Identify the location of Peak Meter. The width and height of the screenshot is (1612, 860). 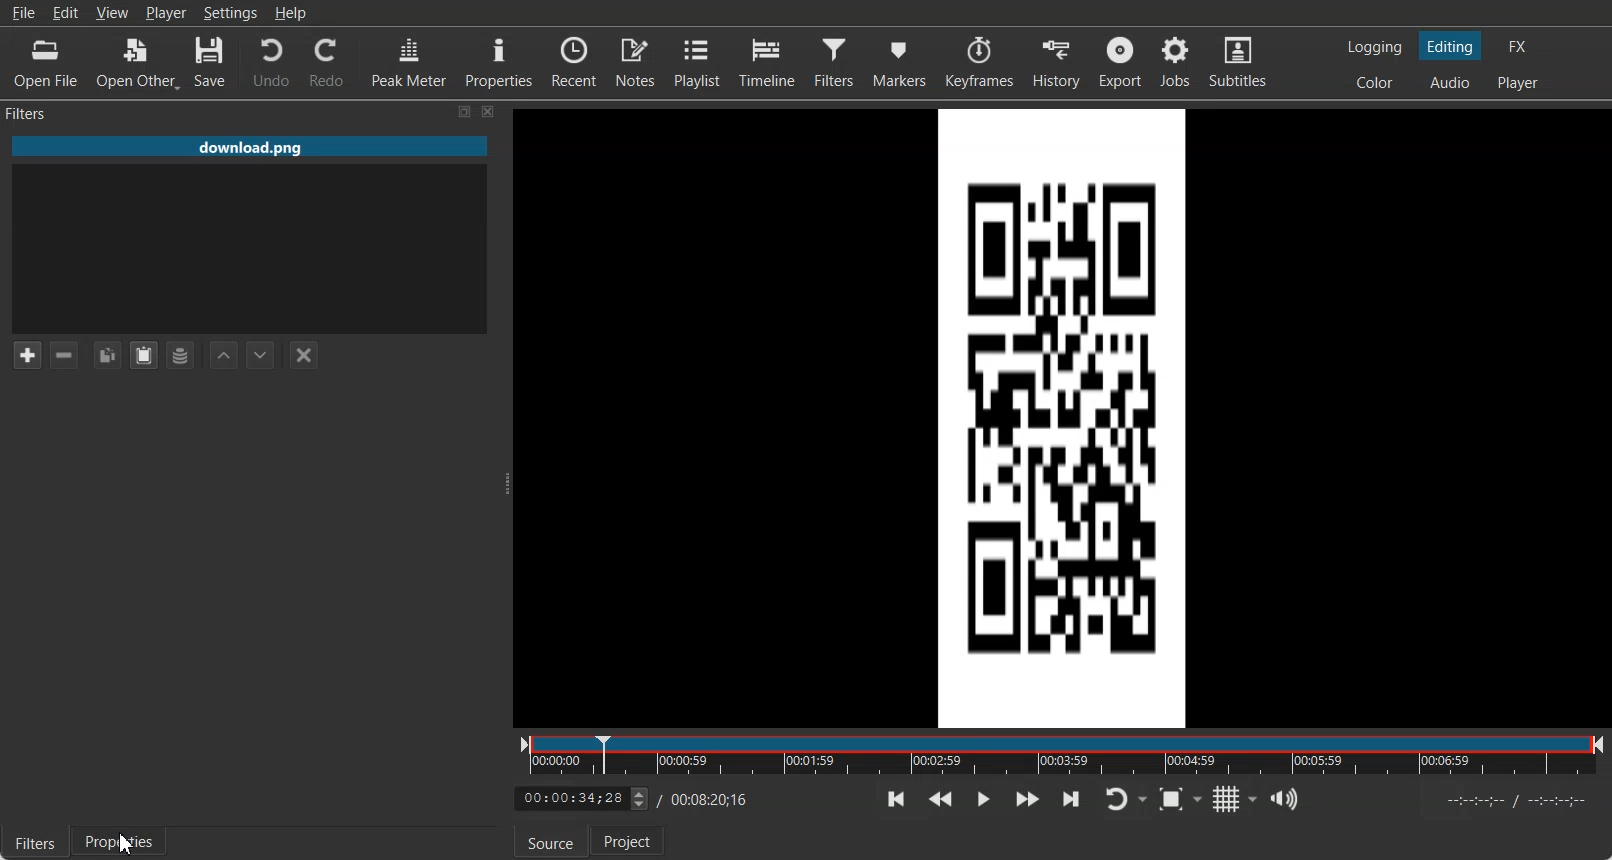
(408, 62).